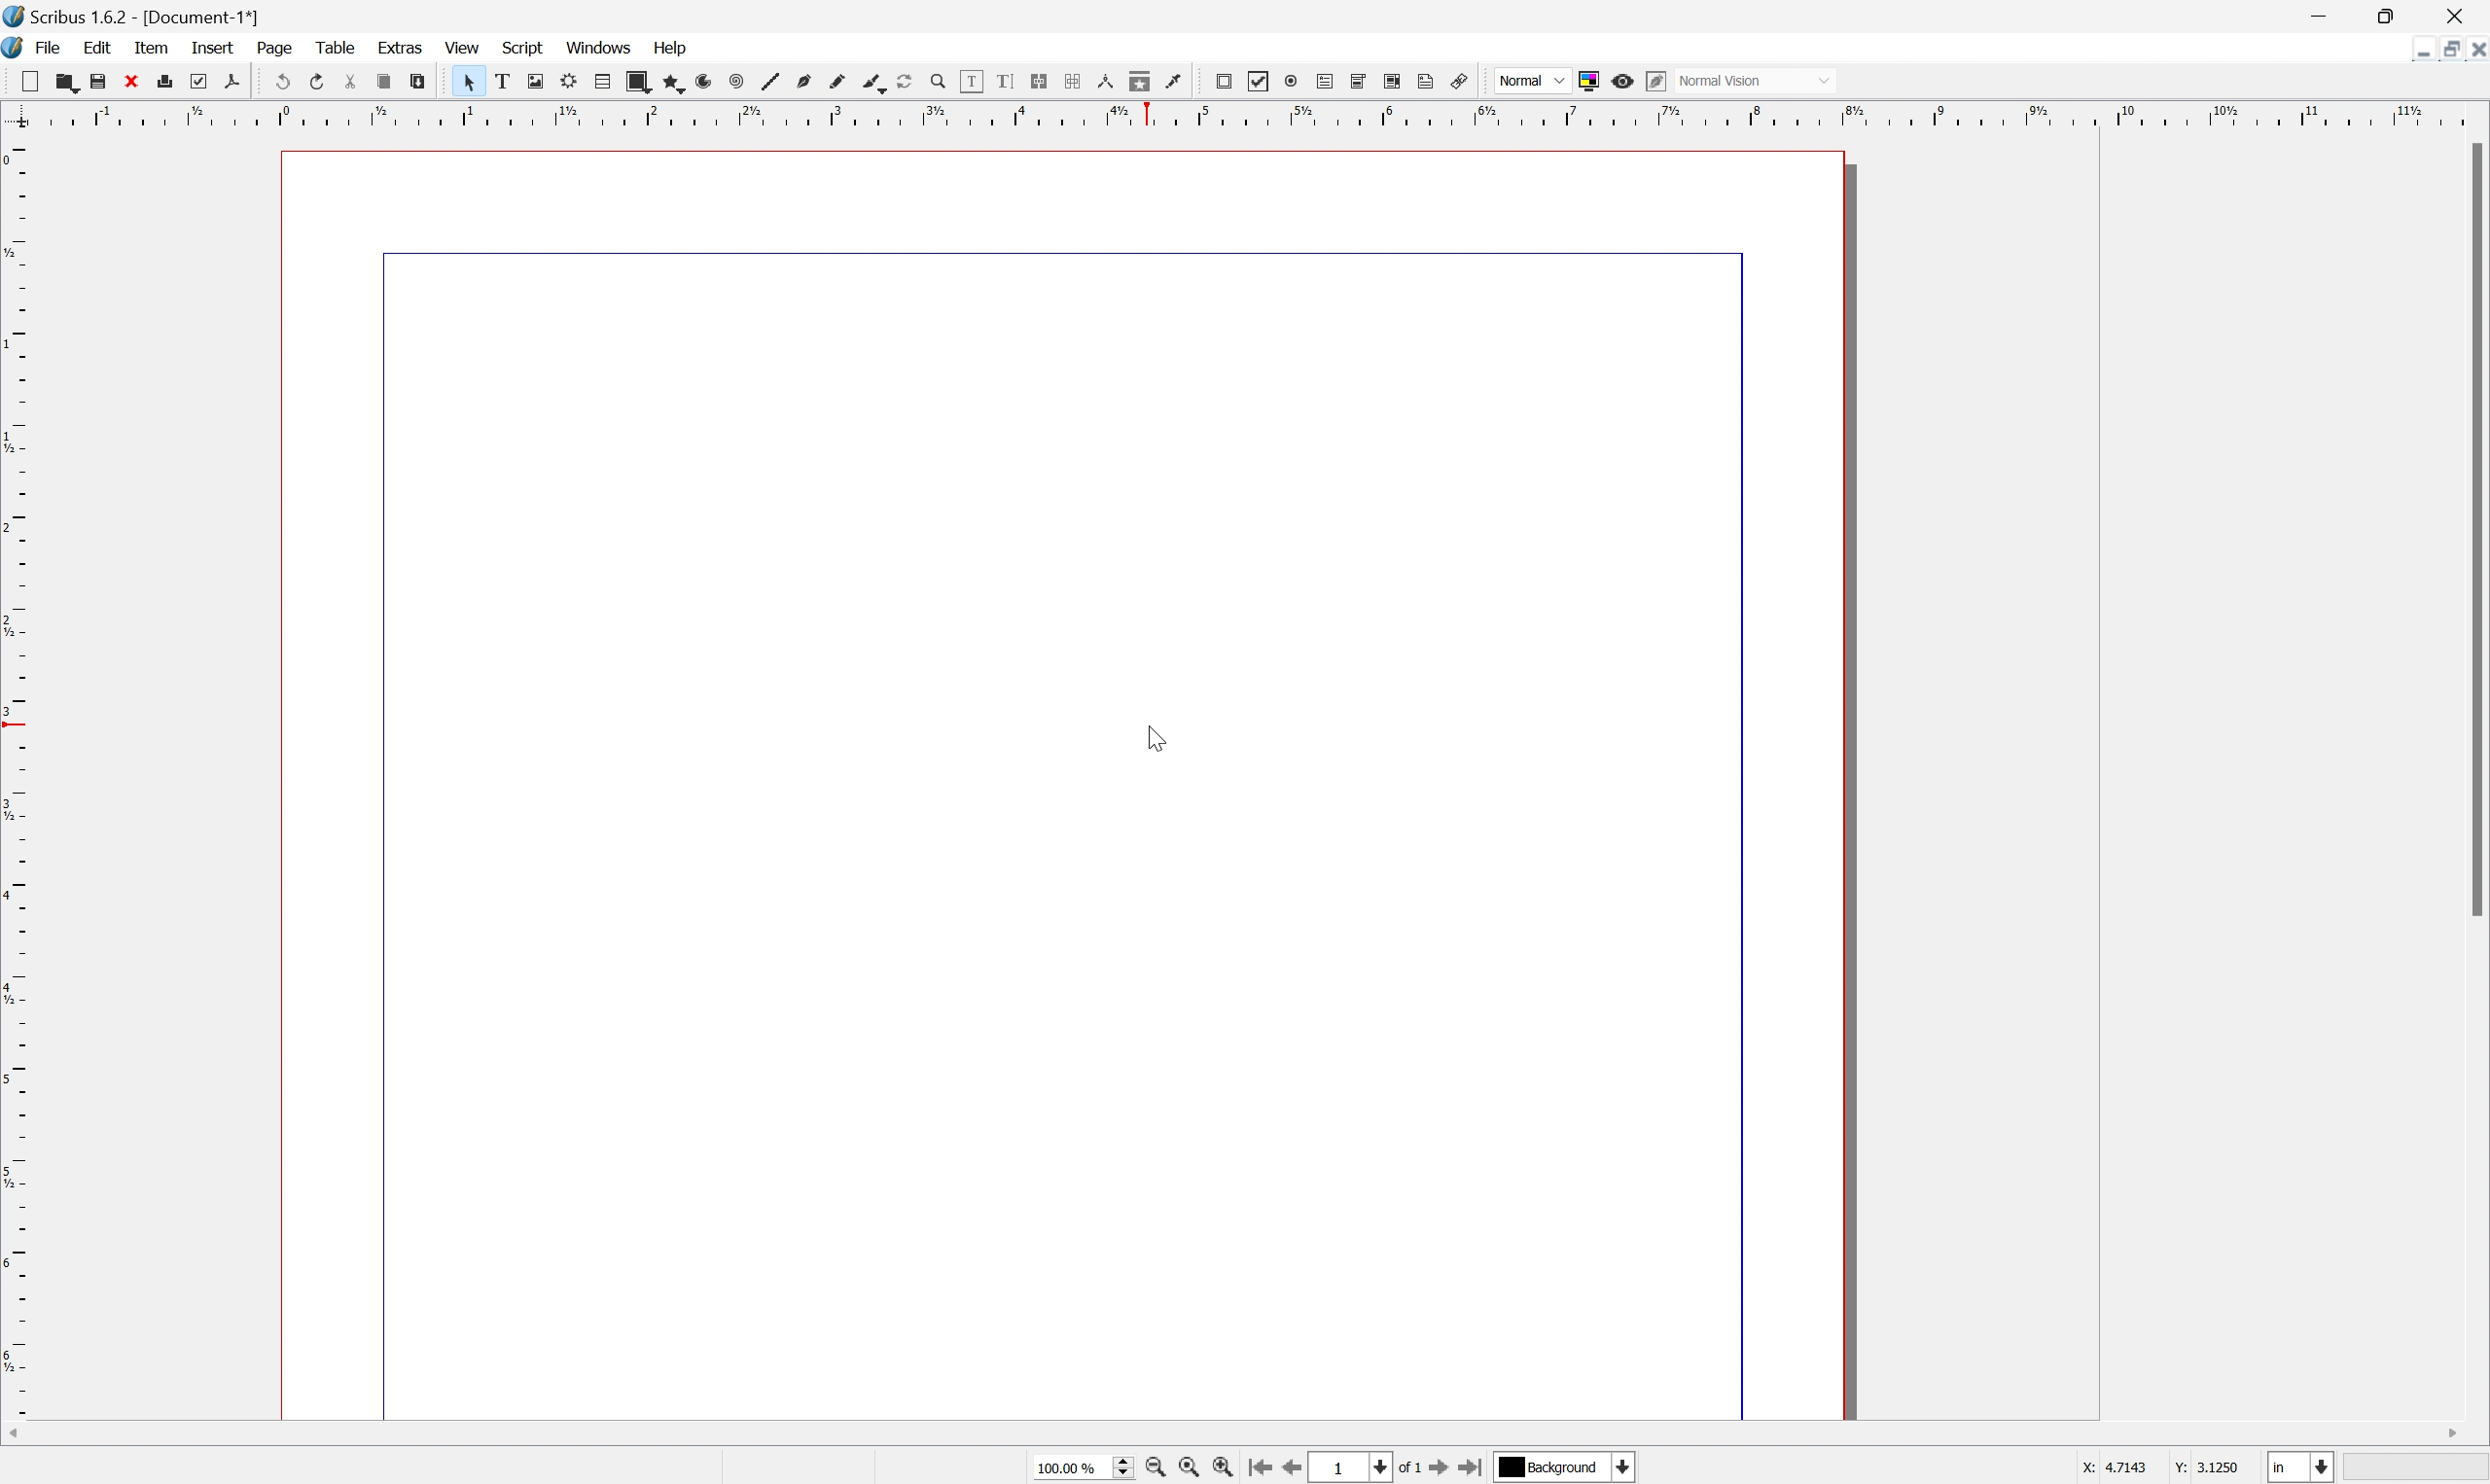 The height and width of the screenshot is (1484, 2490). What do you see at coordinates (1531, 81) in the screenshot?
I see `Normal` at bounding box center [1531, 81].